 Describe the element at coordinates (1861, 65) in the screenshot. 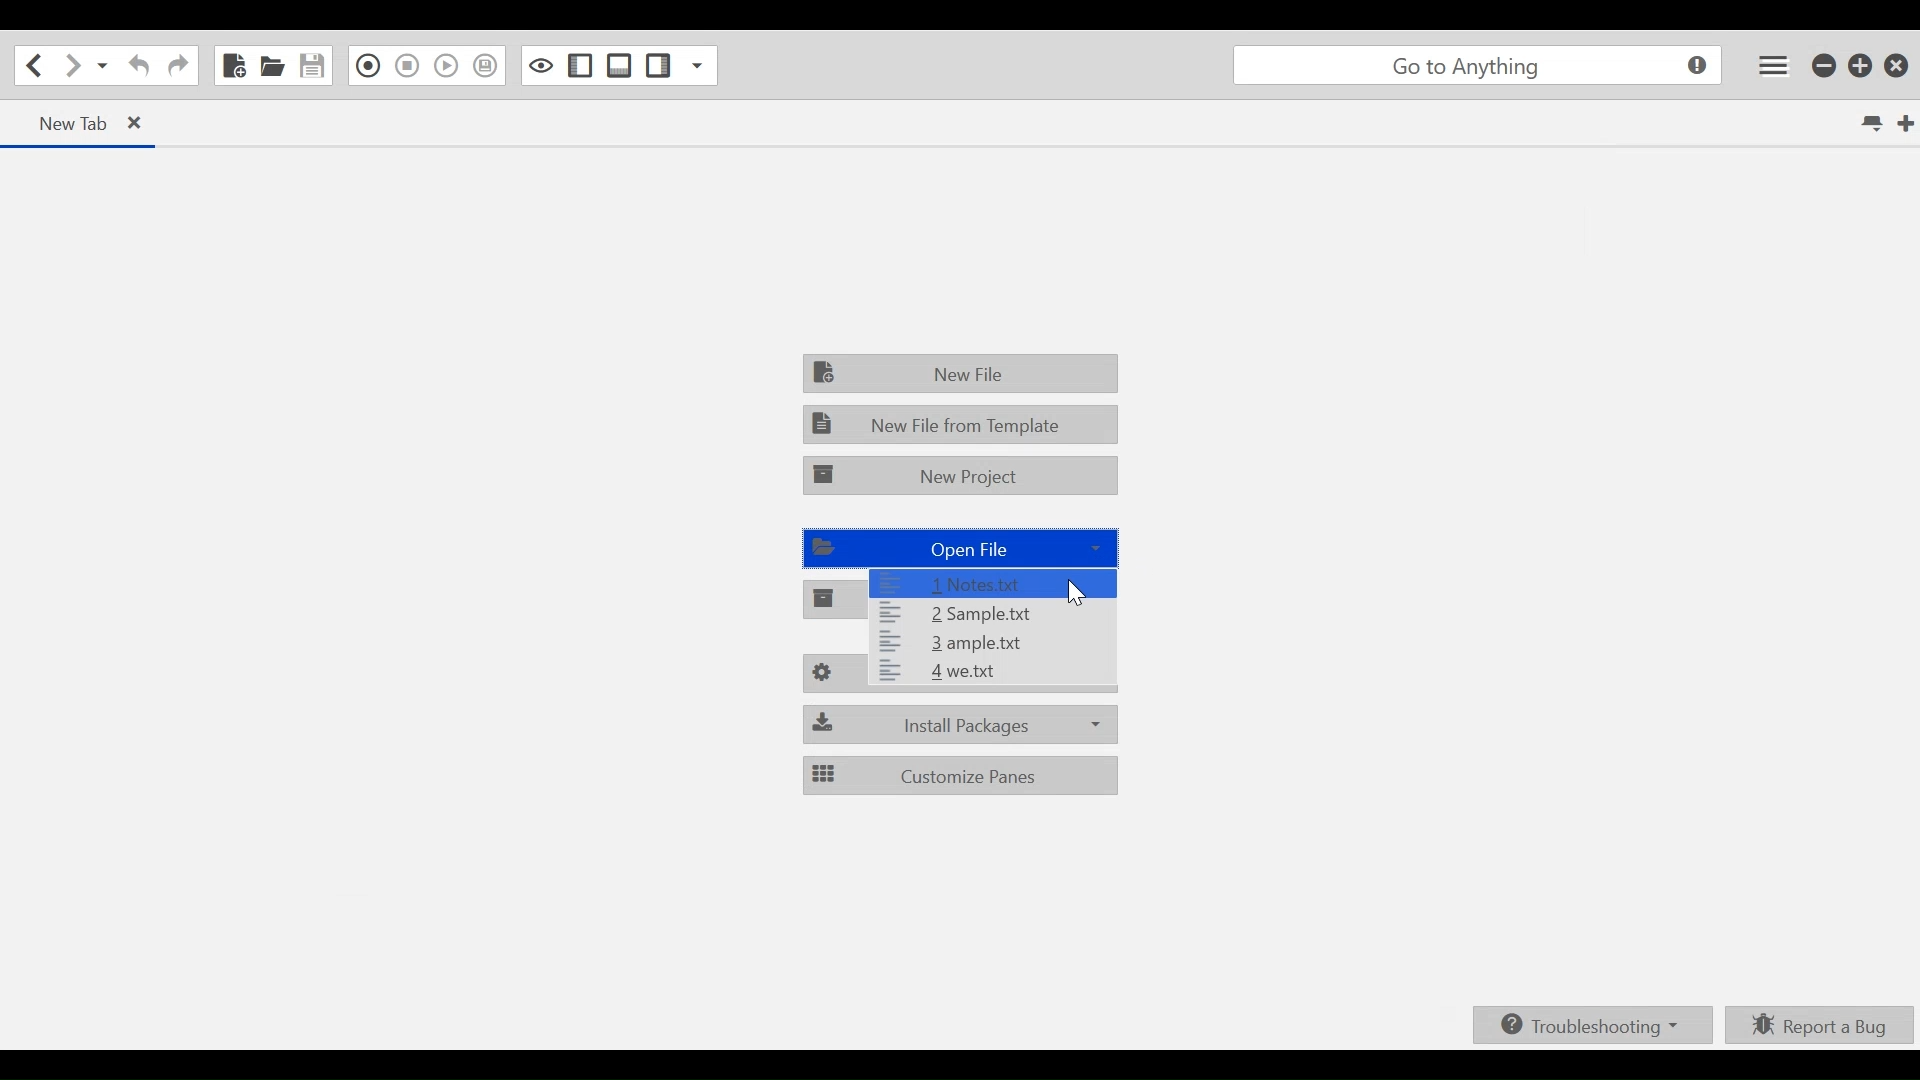

I see `Restore` at that location.